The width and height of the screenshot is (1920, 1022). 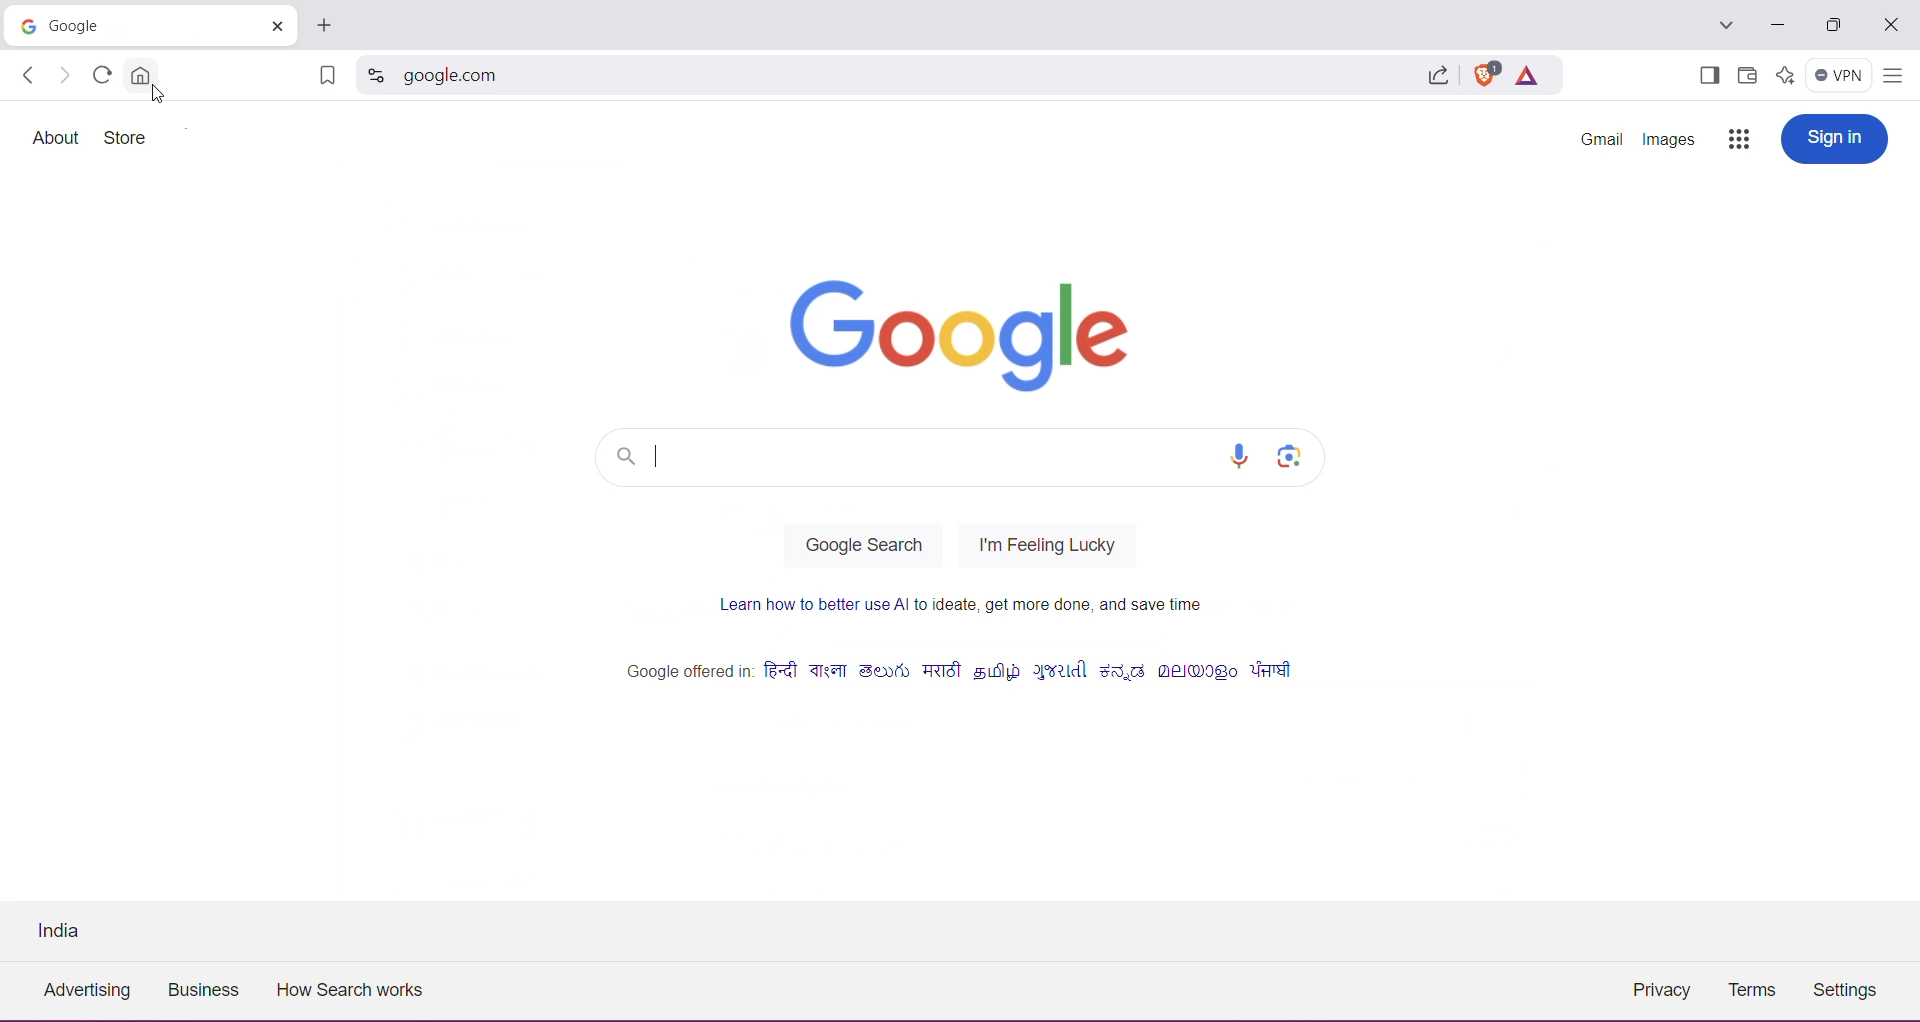 What do you see at coordinates (160, 93) in the screenshot?
I see `cursor` at bounding box center [160, 93].